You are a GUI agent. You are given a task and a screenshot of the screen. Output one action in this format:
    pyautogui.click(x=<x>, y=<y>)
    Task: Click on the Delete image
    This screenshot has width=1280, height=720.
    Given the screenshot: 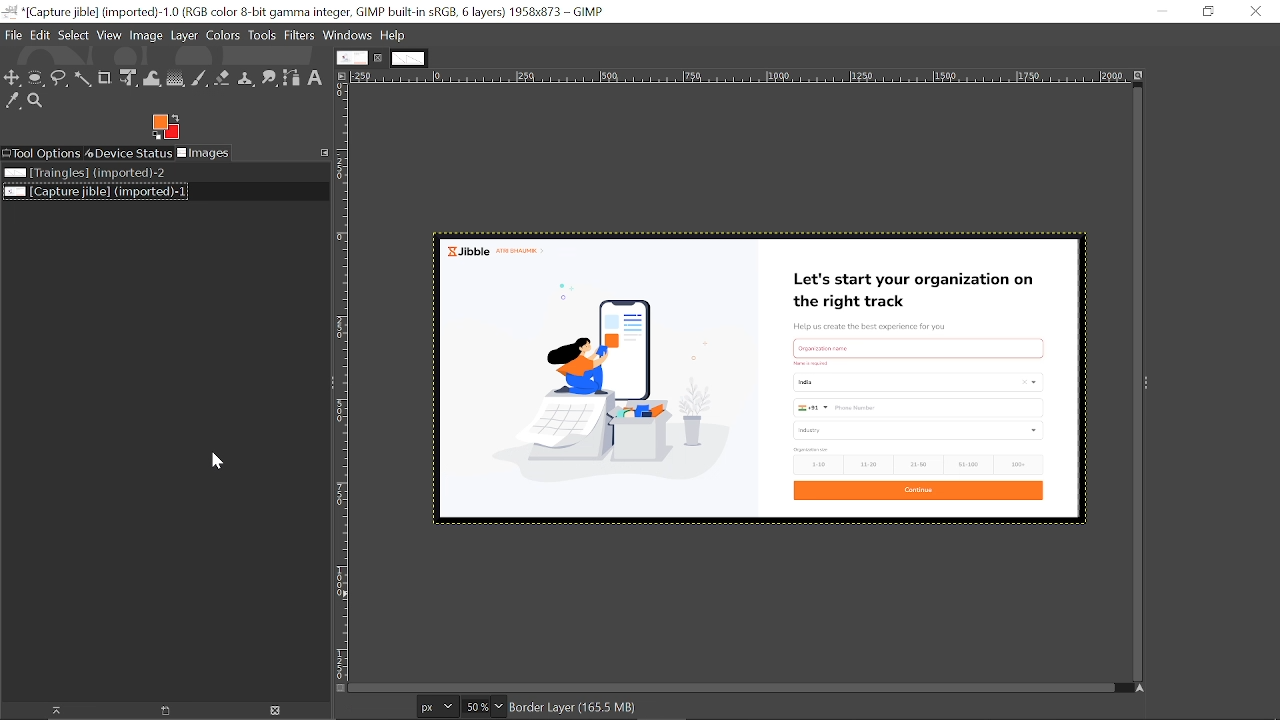 What is the action you would take?
    pyautogui.click(x=282, y=710)
    